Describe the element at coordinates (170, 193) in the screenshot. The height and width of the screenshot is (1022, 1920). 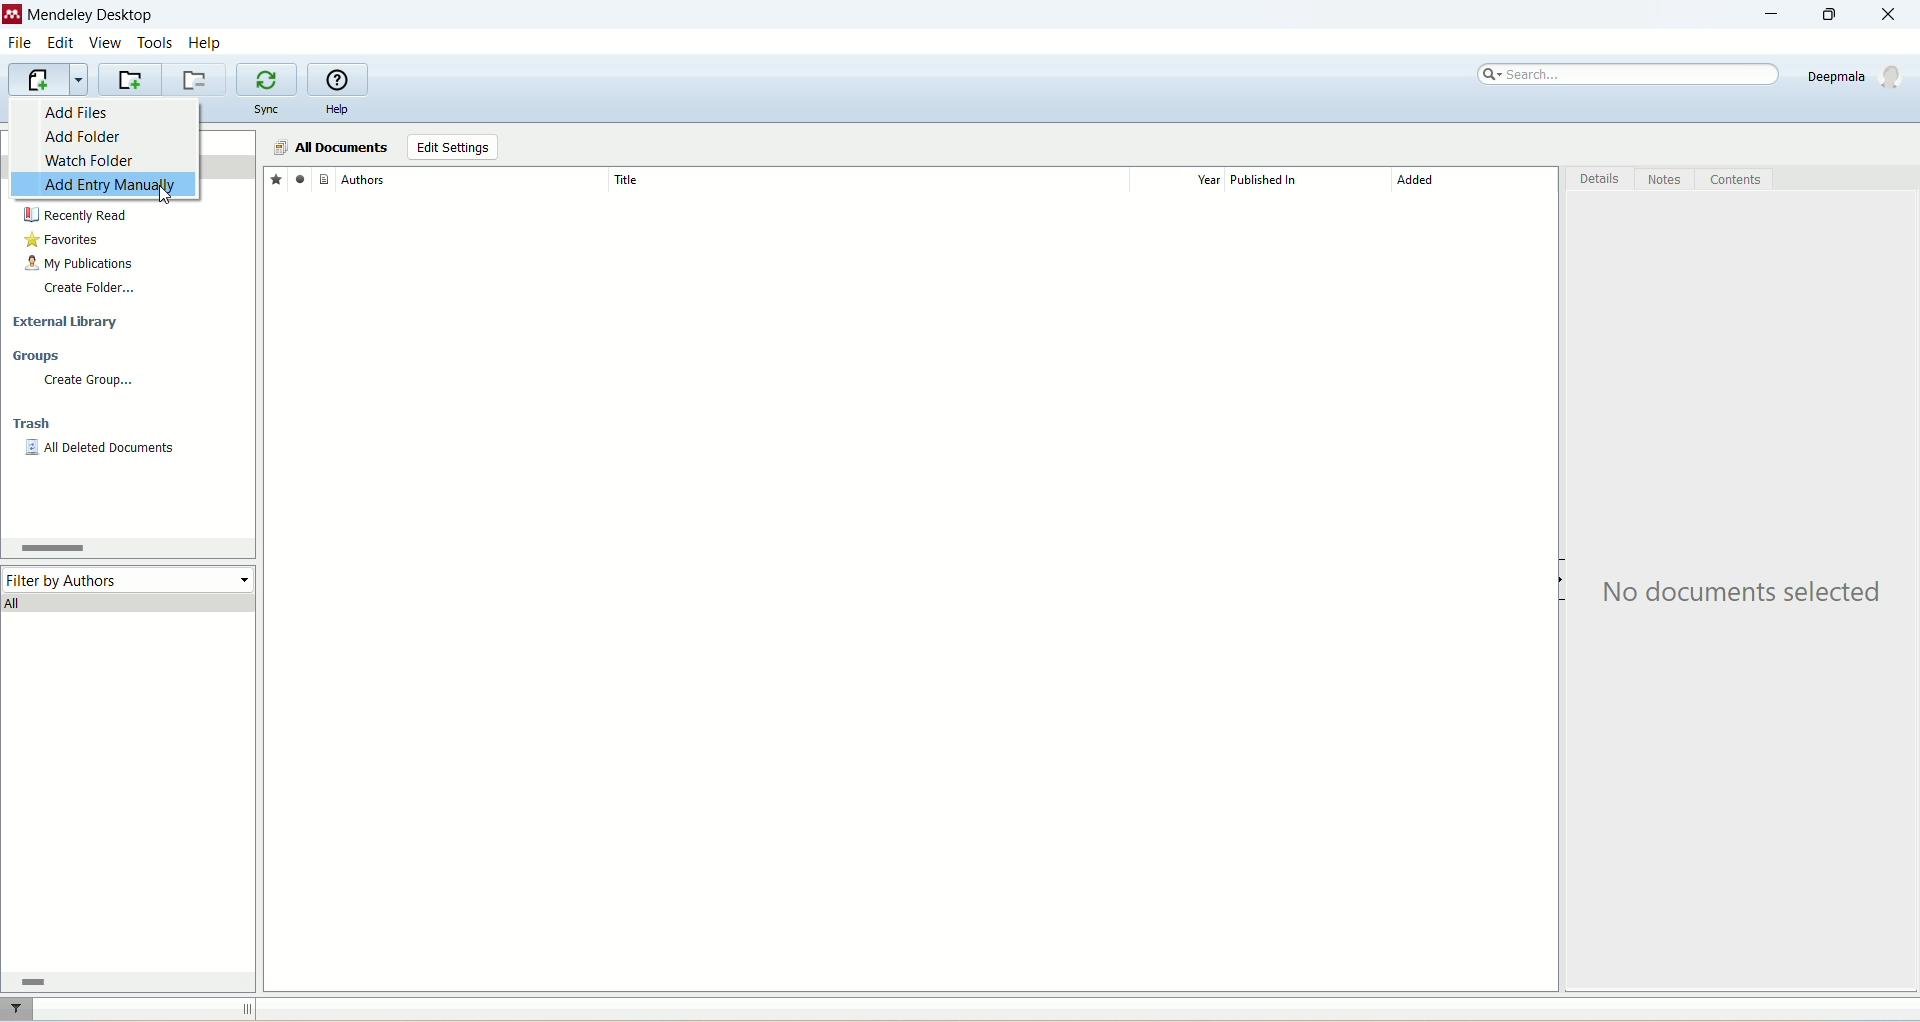
I see `cursor` at that location.